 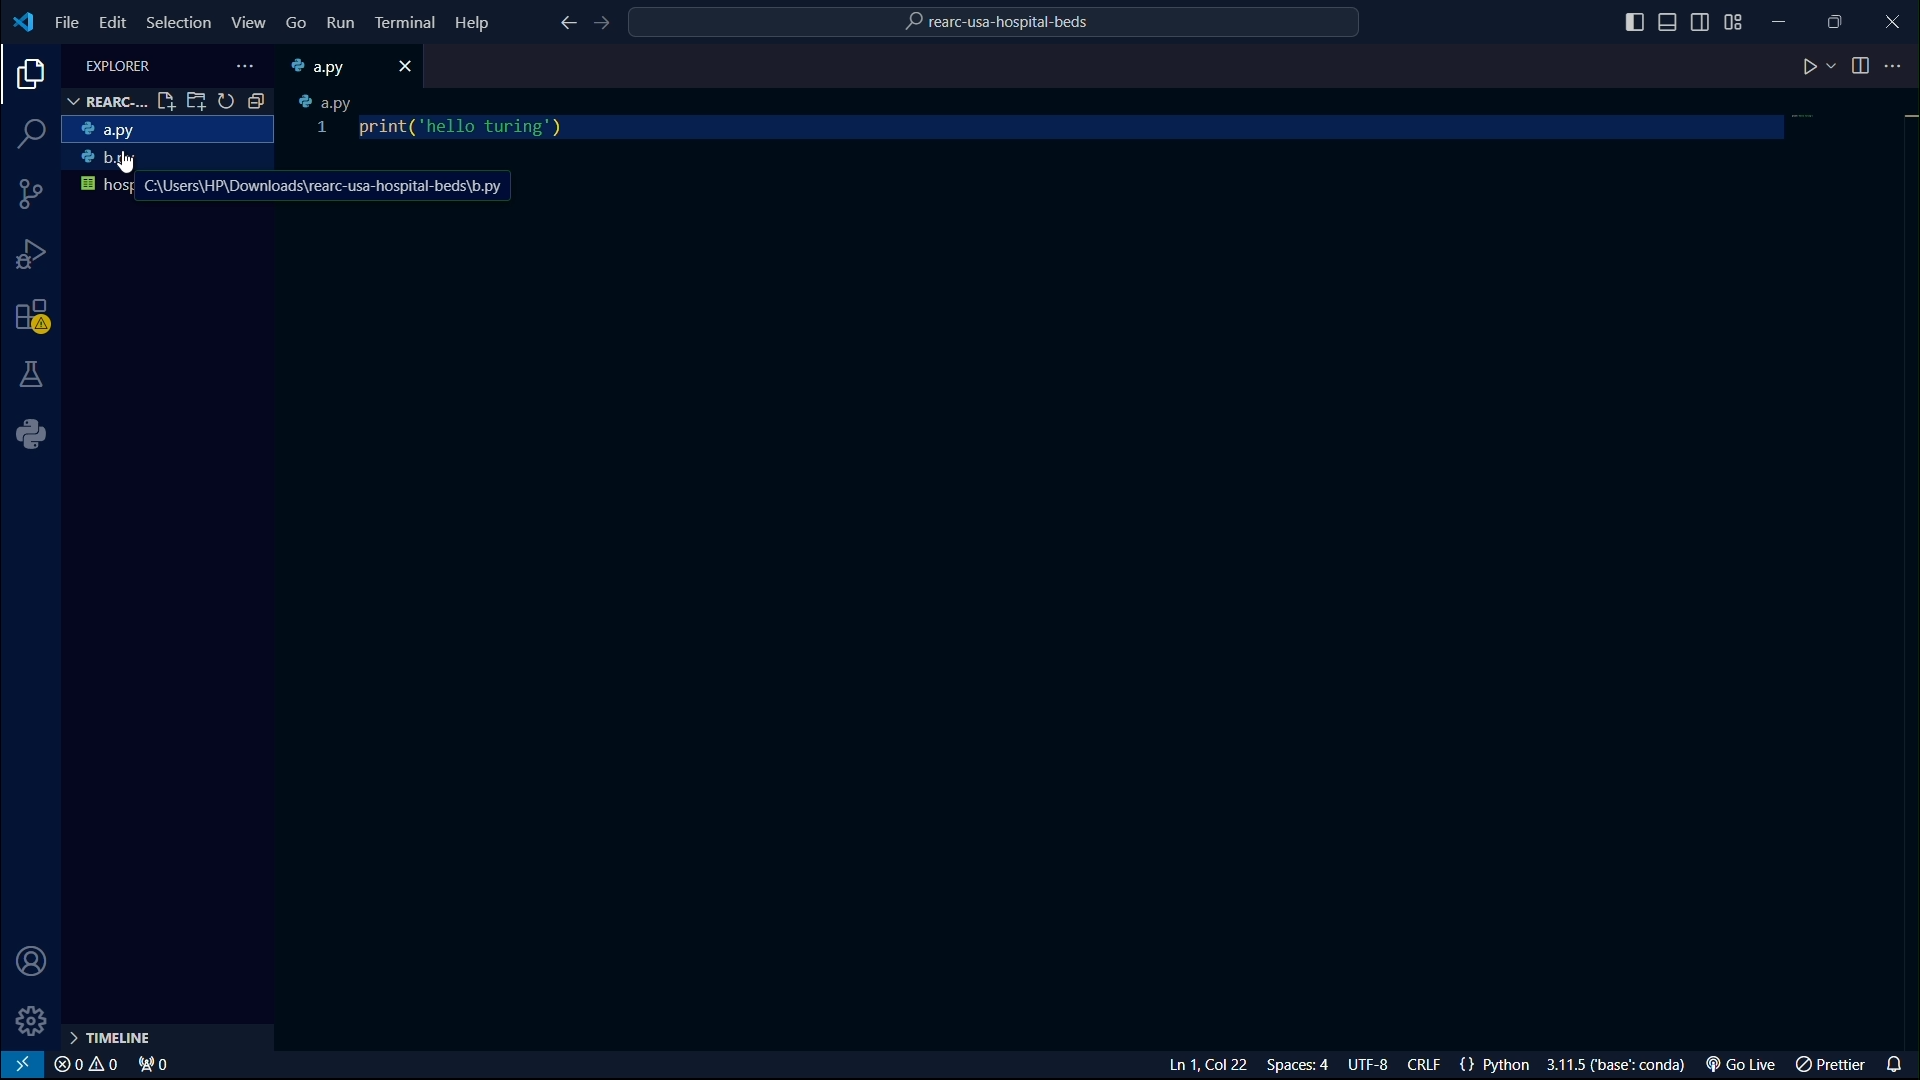 What do you see at coordinates (167, 131) in the screenshot?
I see `a.py` at bounding box center [167, 131].